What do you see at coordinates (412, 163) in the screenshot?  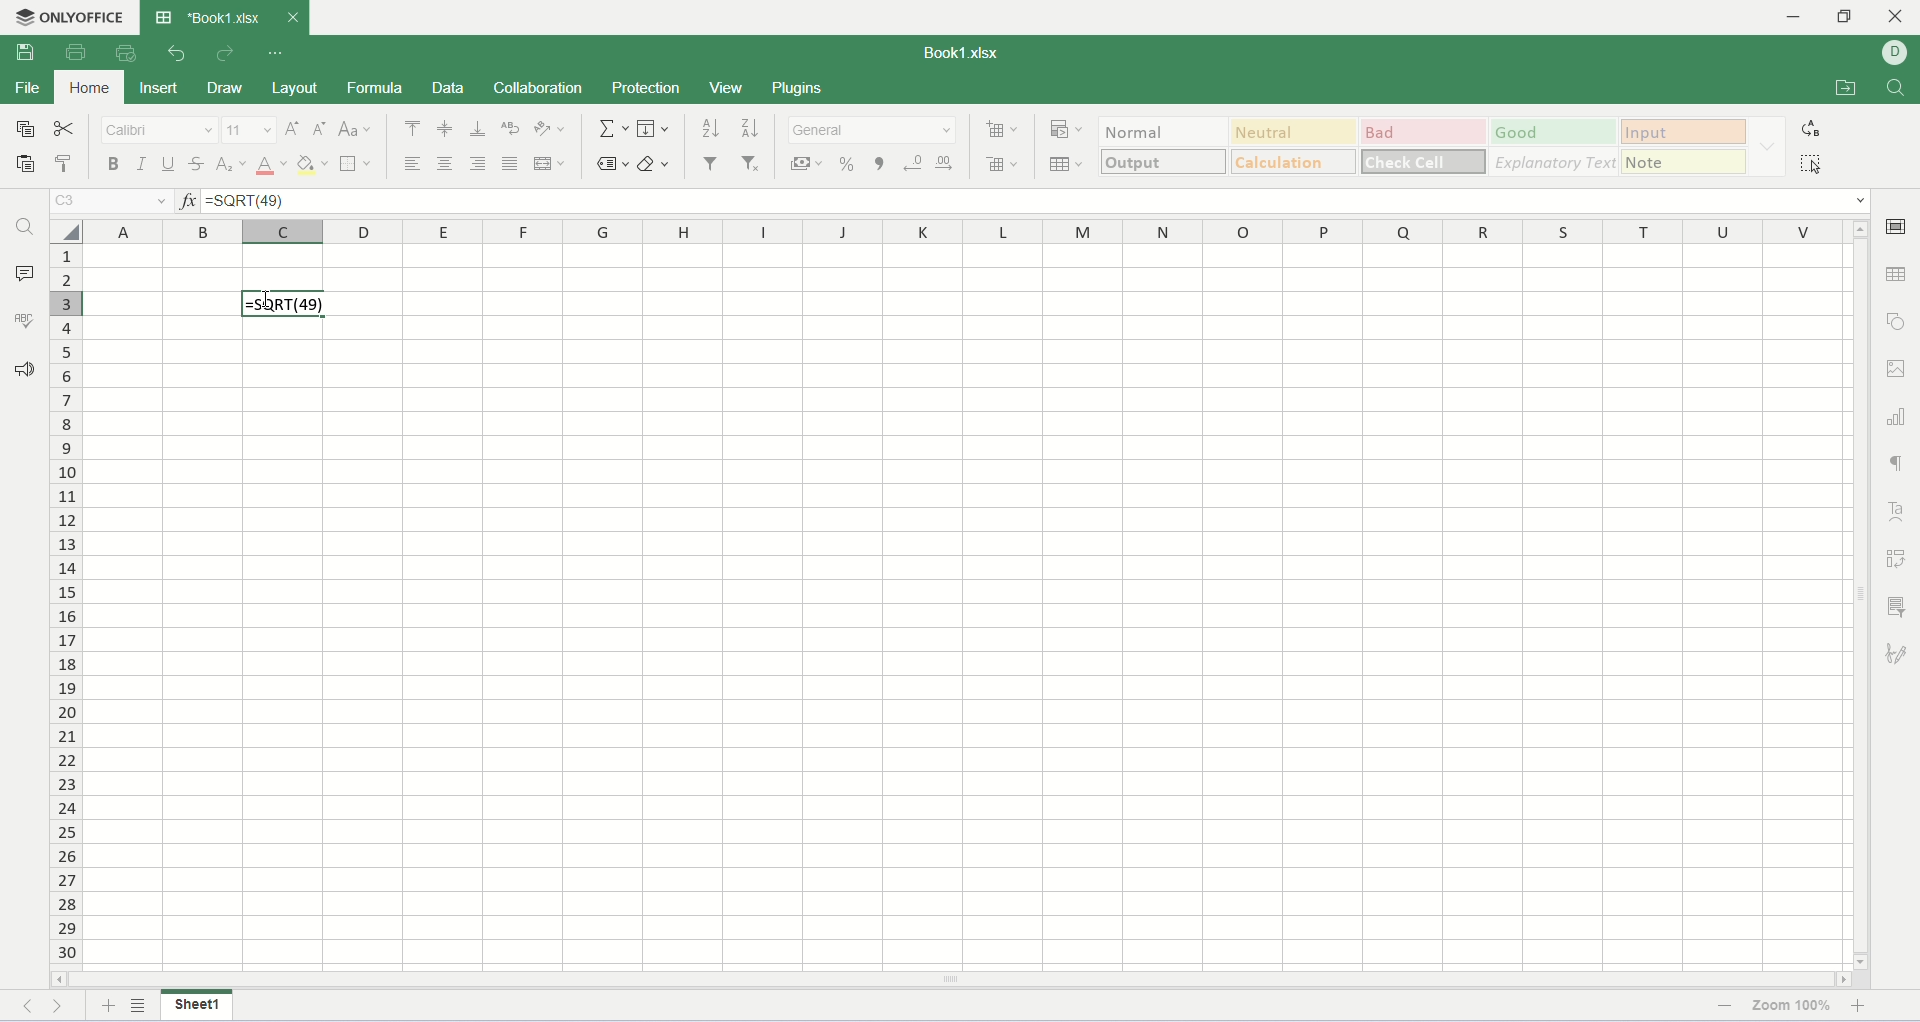 I see `align left` at bounding box center [412, 163].